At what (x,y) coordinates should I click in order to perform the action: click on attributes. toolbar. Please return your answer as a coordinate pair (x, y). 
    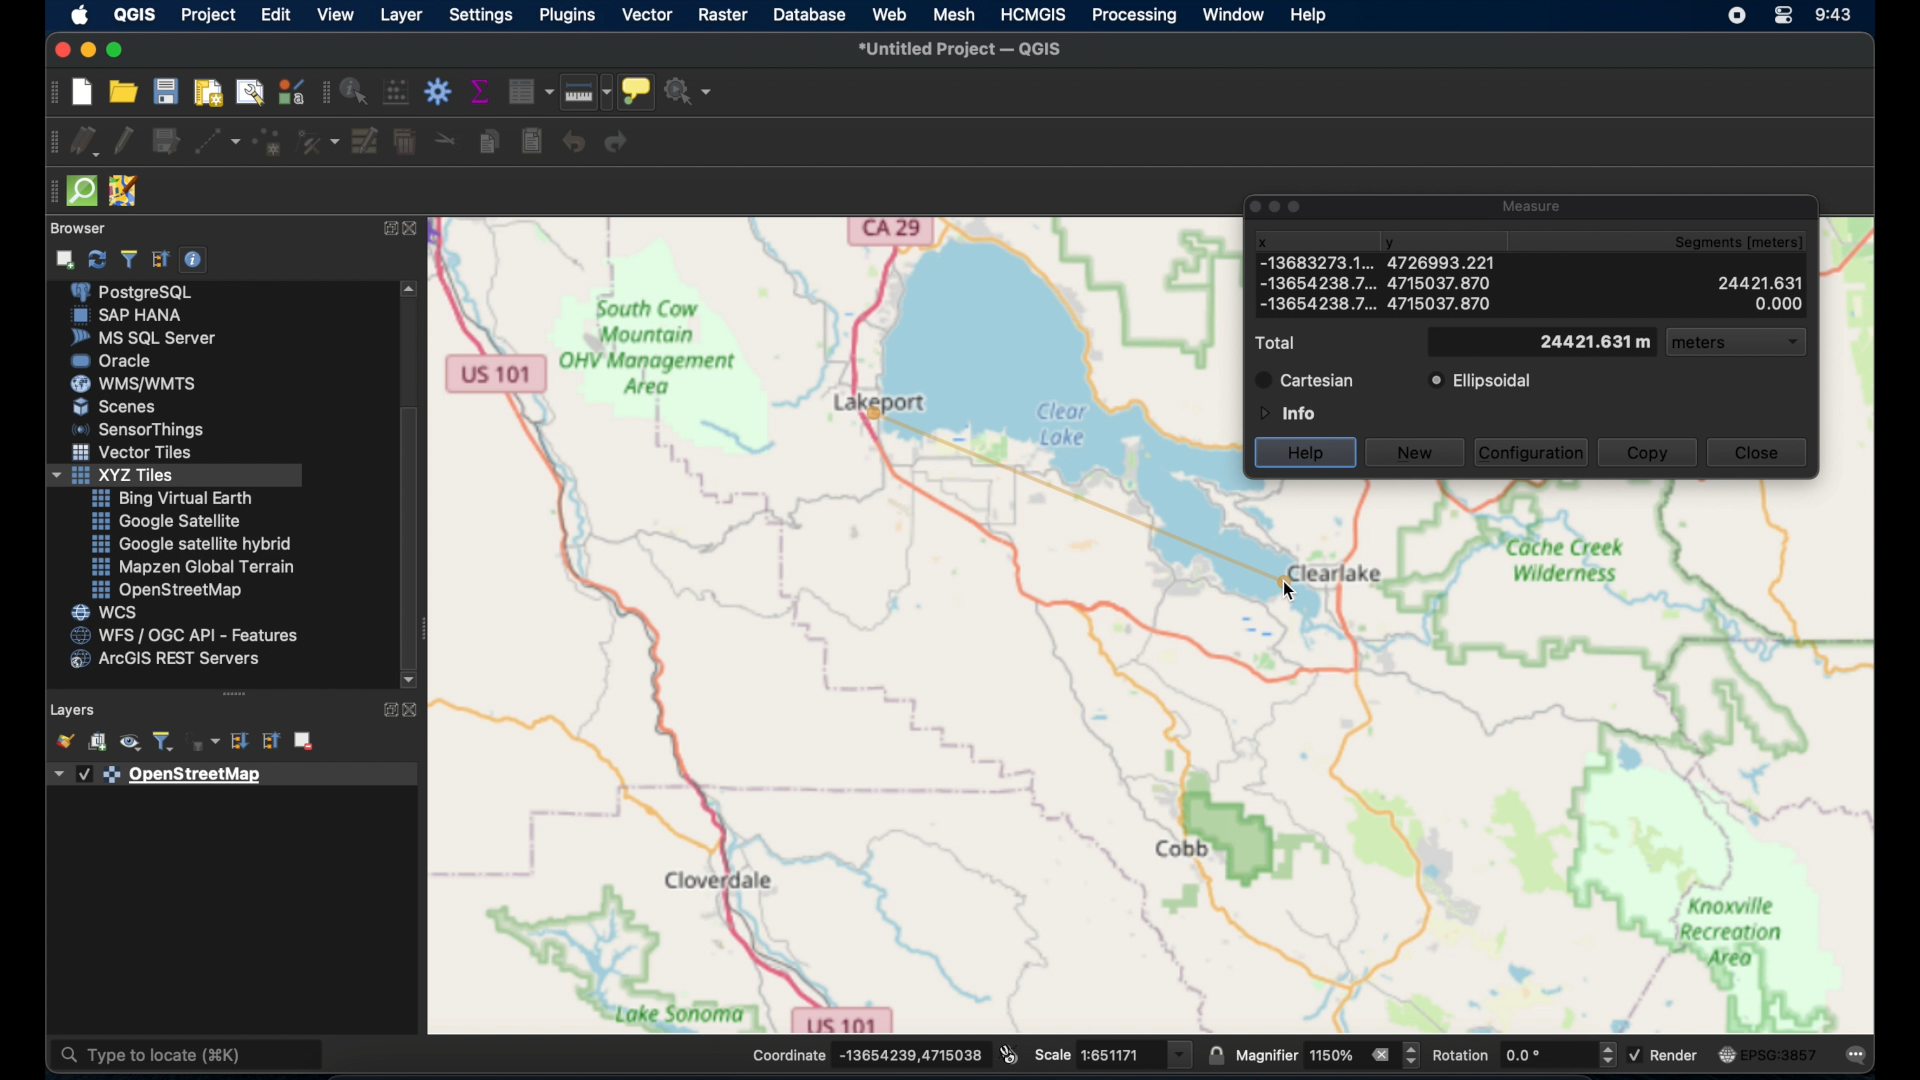
    Looking at the image, I should click on (323, 93).